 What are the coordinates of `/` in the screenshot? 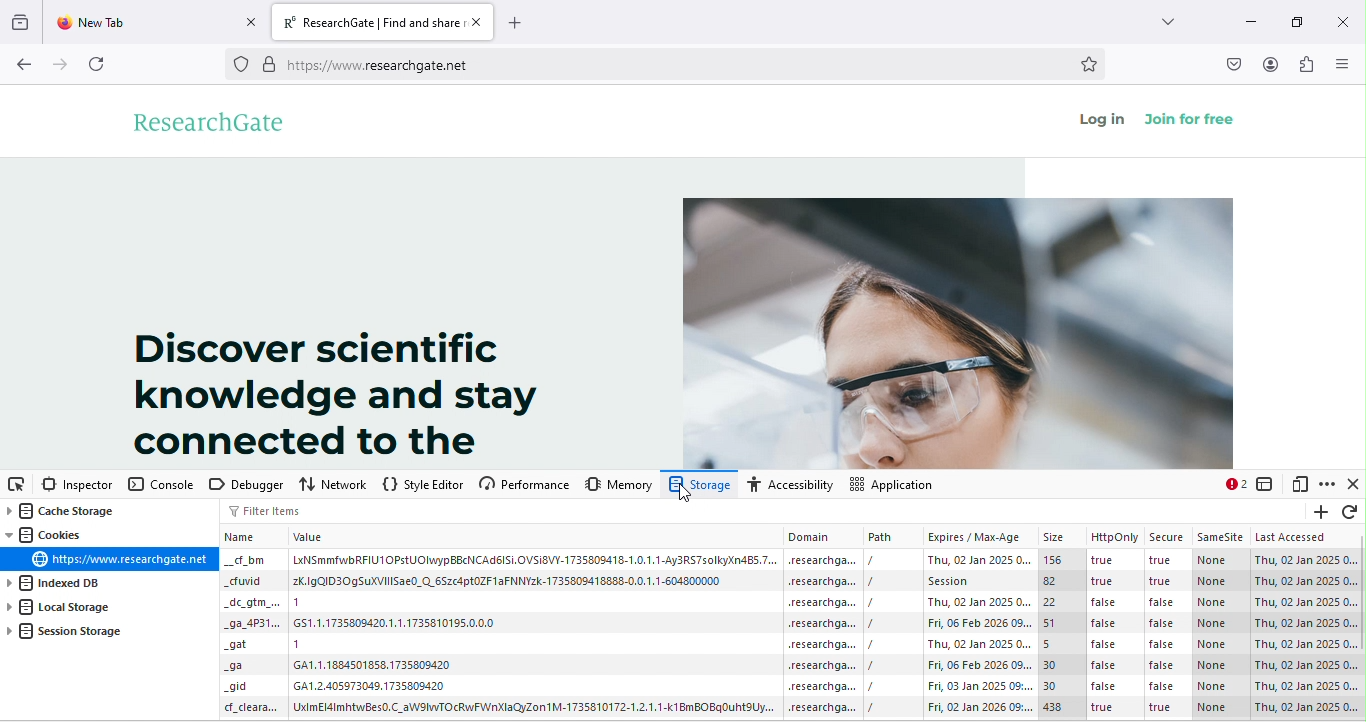 It's located at (870, 582).